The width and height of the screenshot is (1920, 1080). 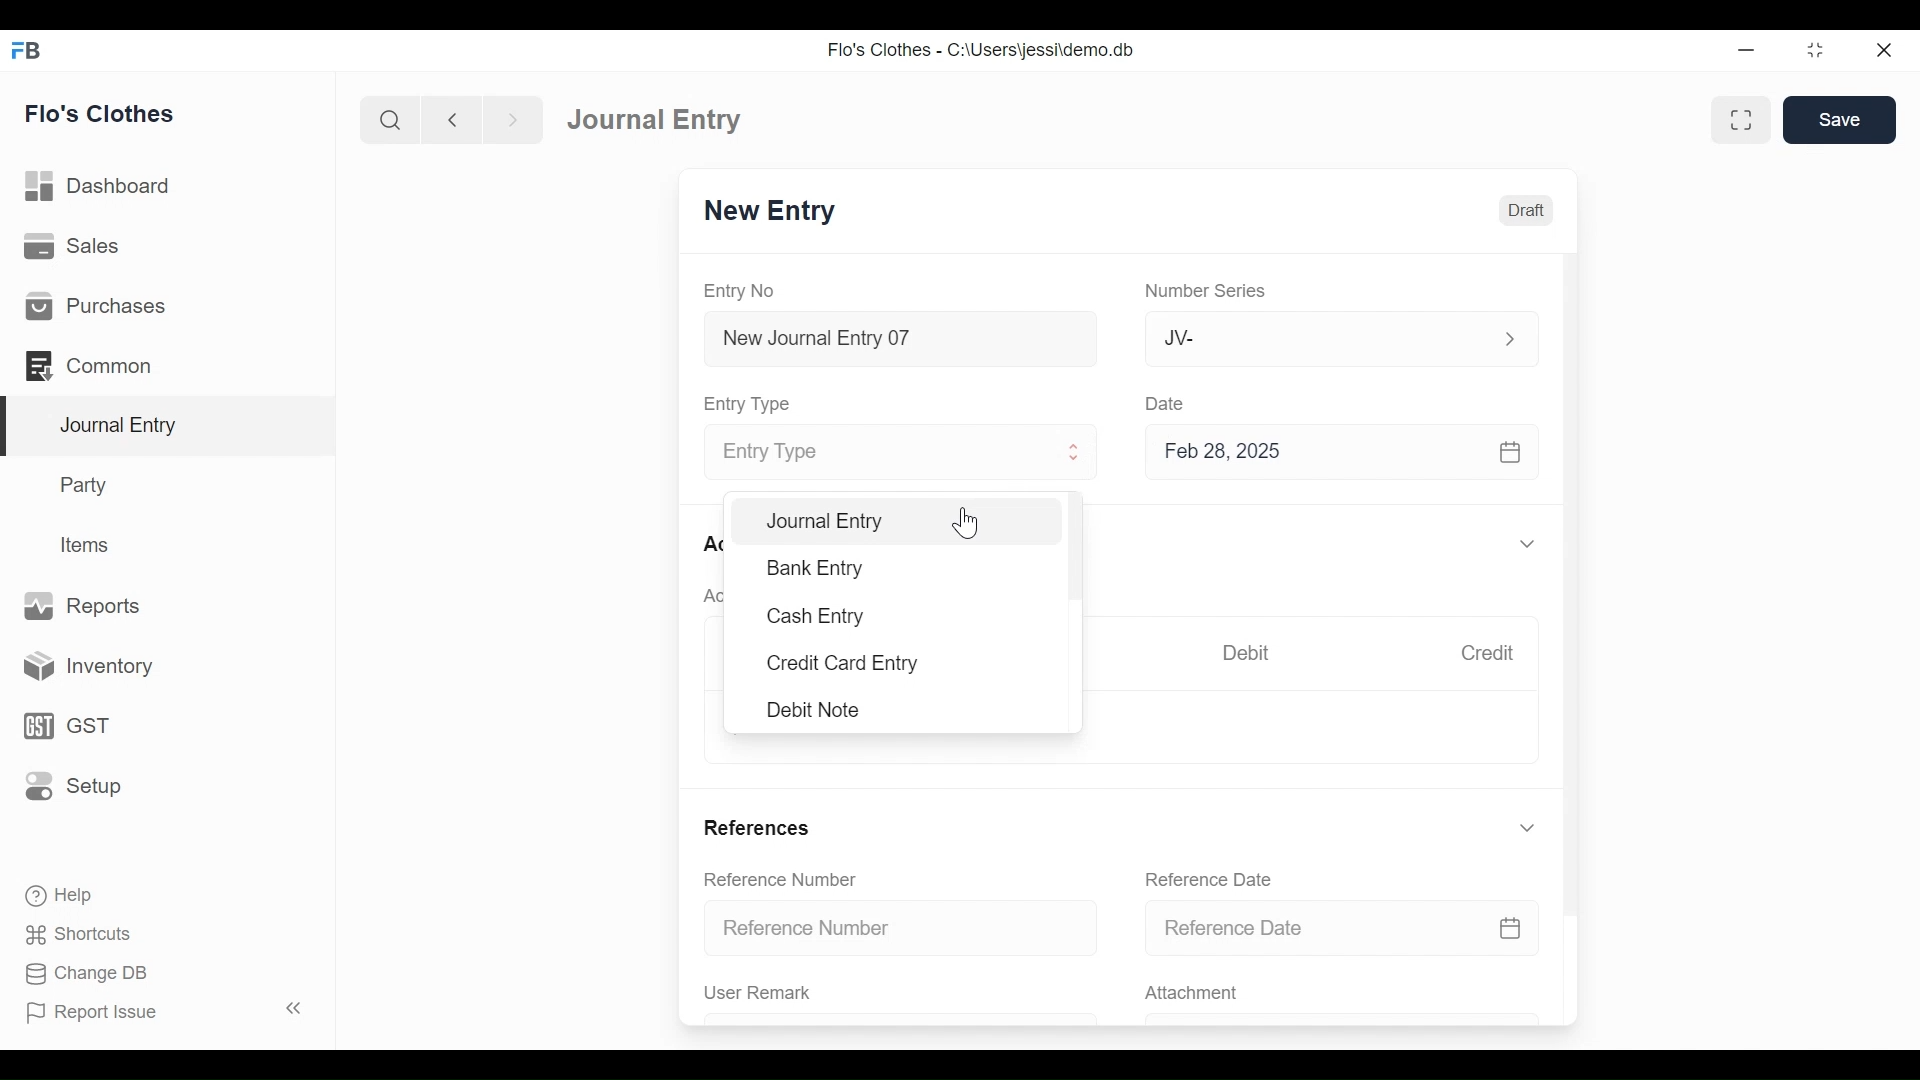 What do you see at coordinates (1206, 879) in the screenshot?
I see `Reference Date` at bounding box center [1206, 879].